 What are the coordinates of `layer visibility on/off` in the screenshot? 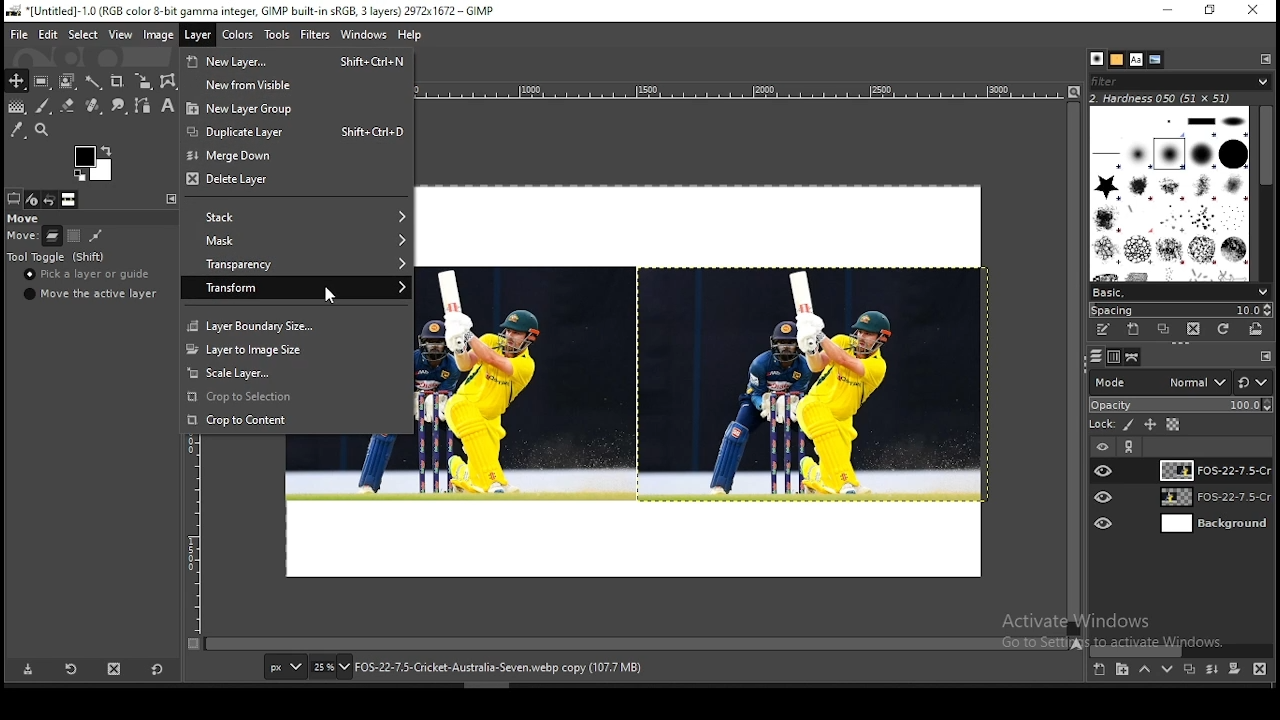 It's located at (1105, 521).